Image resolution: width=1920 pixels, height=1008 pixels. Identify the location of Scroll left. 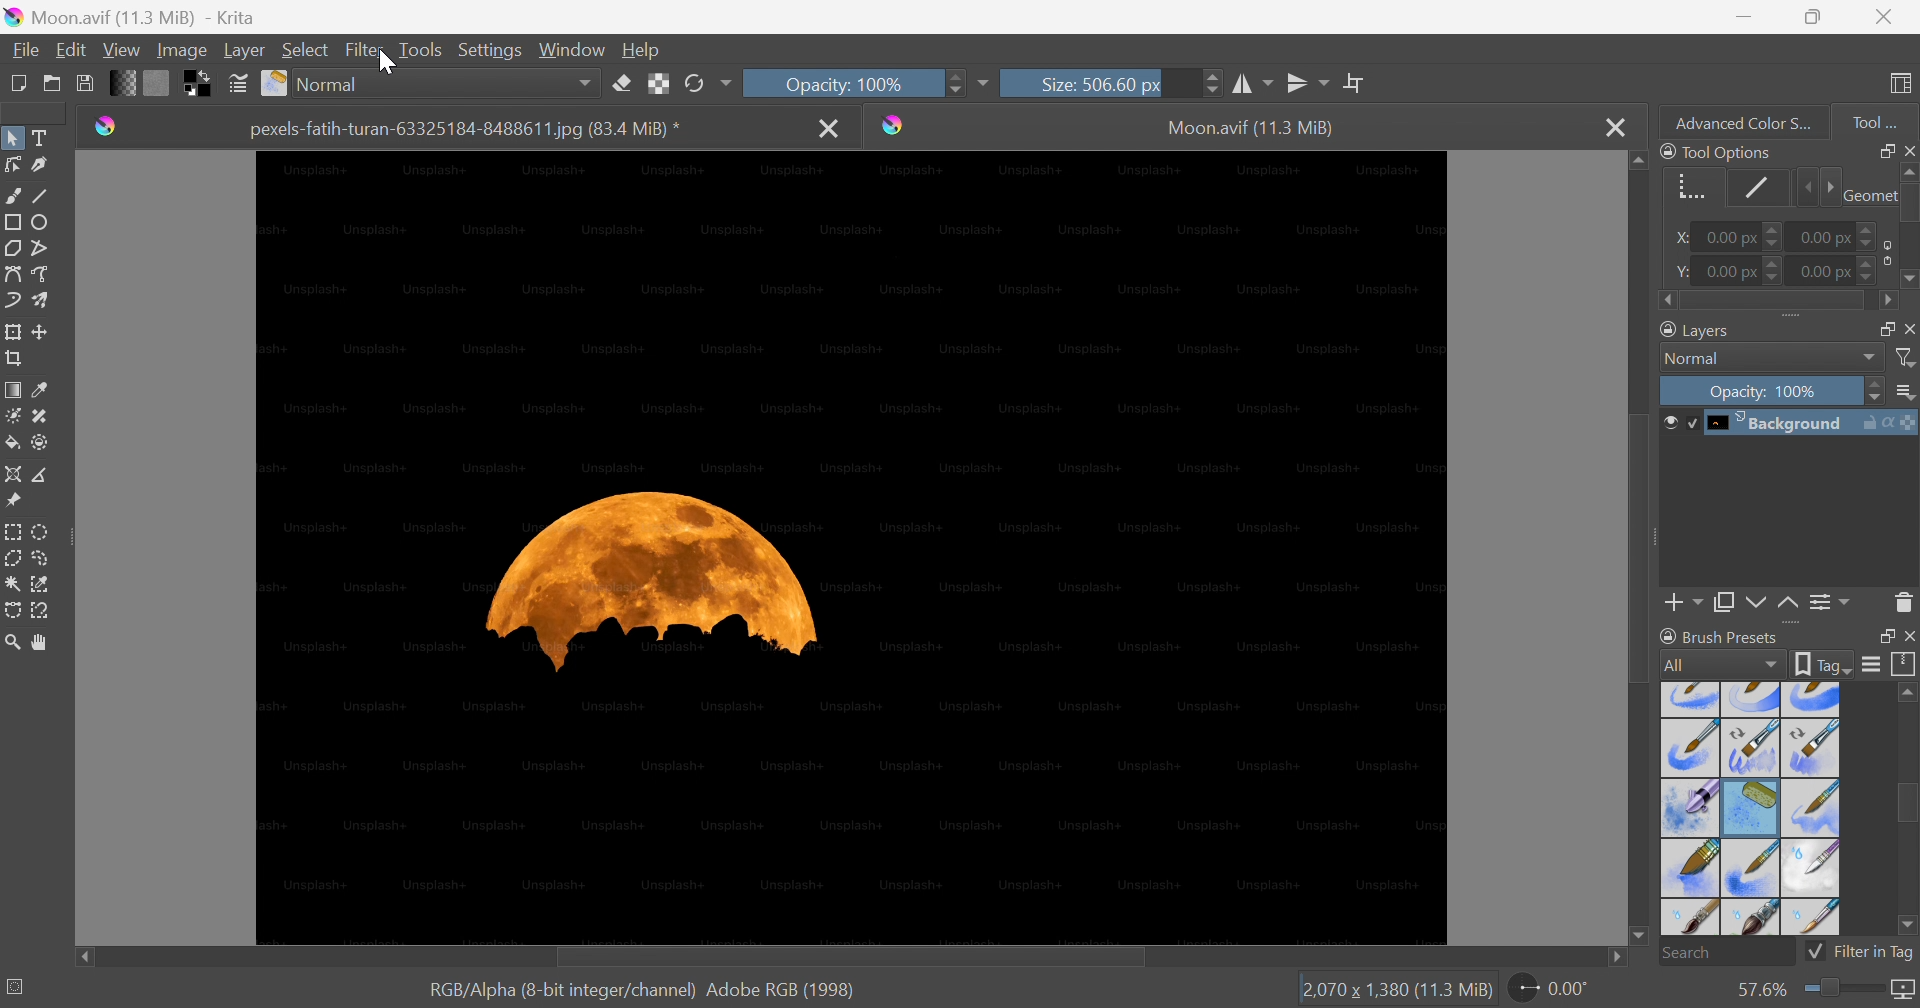
(1669, 301).